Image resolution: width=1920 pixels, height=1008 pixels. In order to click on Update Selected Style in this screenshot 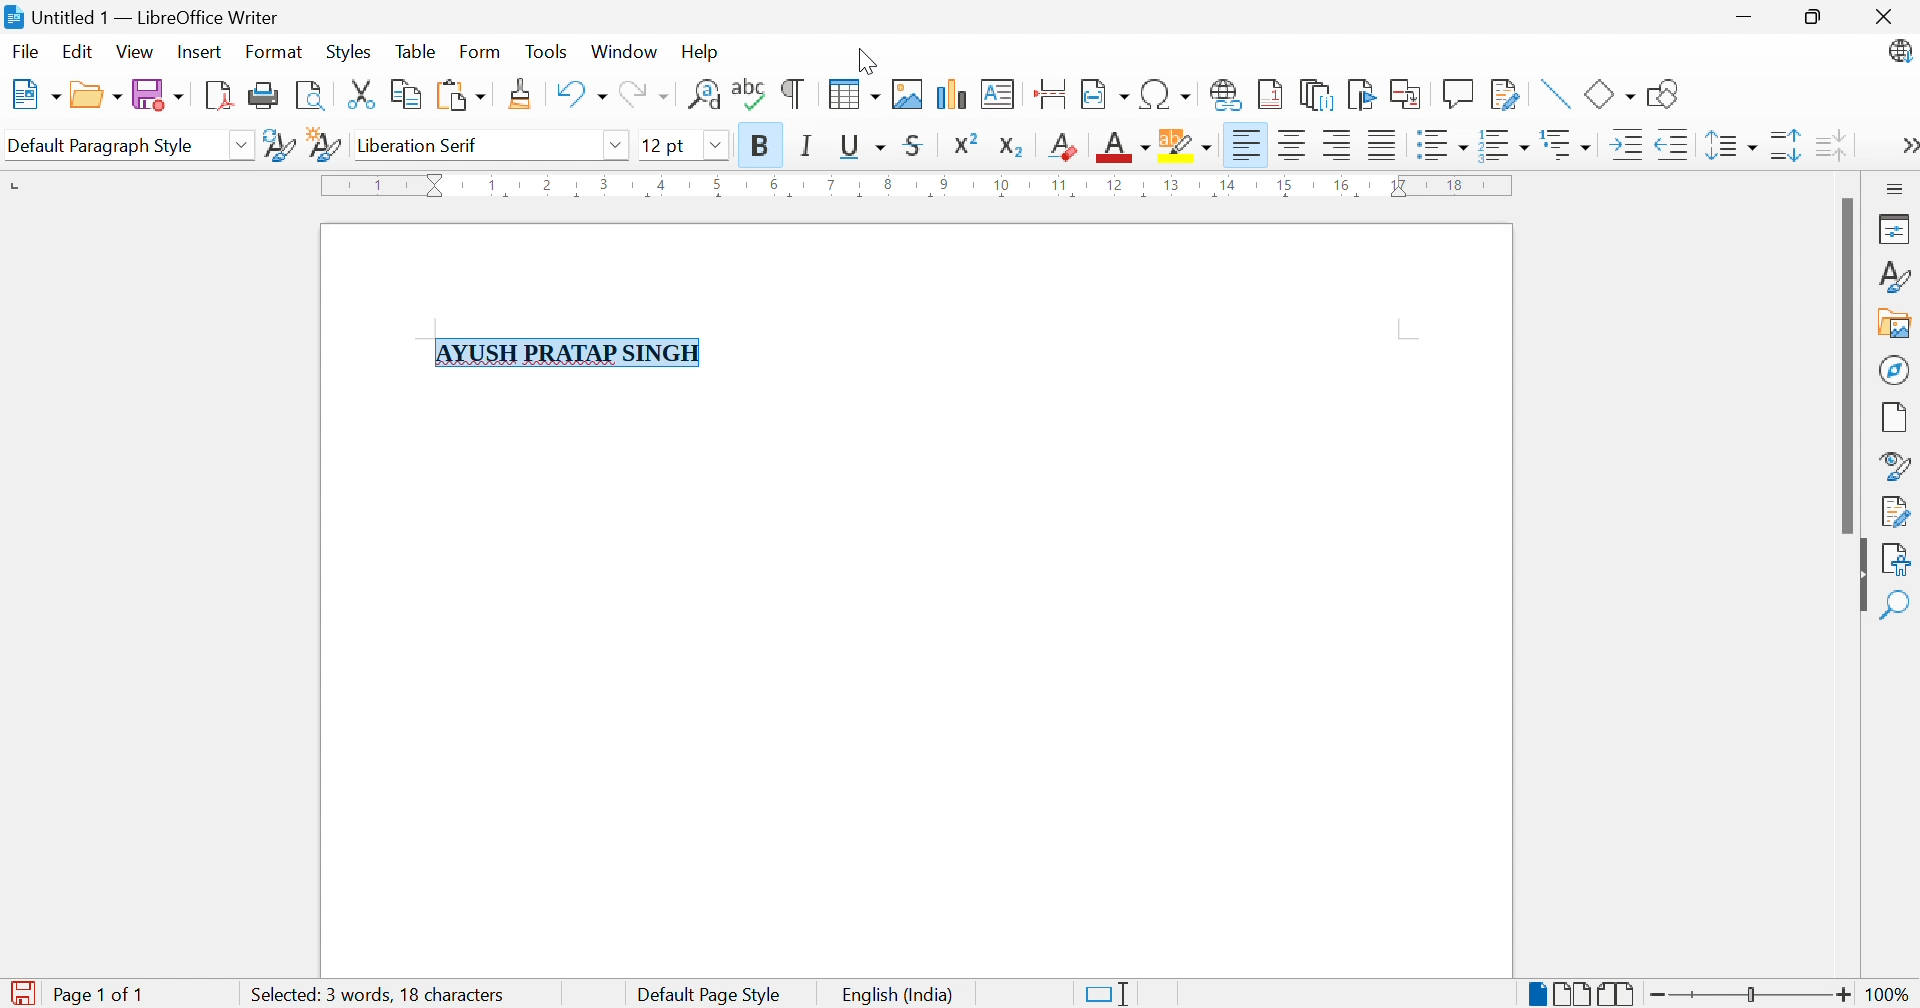, I will do `click(280, 145)`.